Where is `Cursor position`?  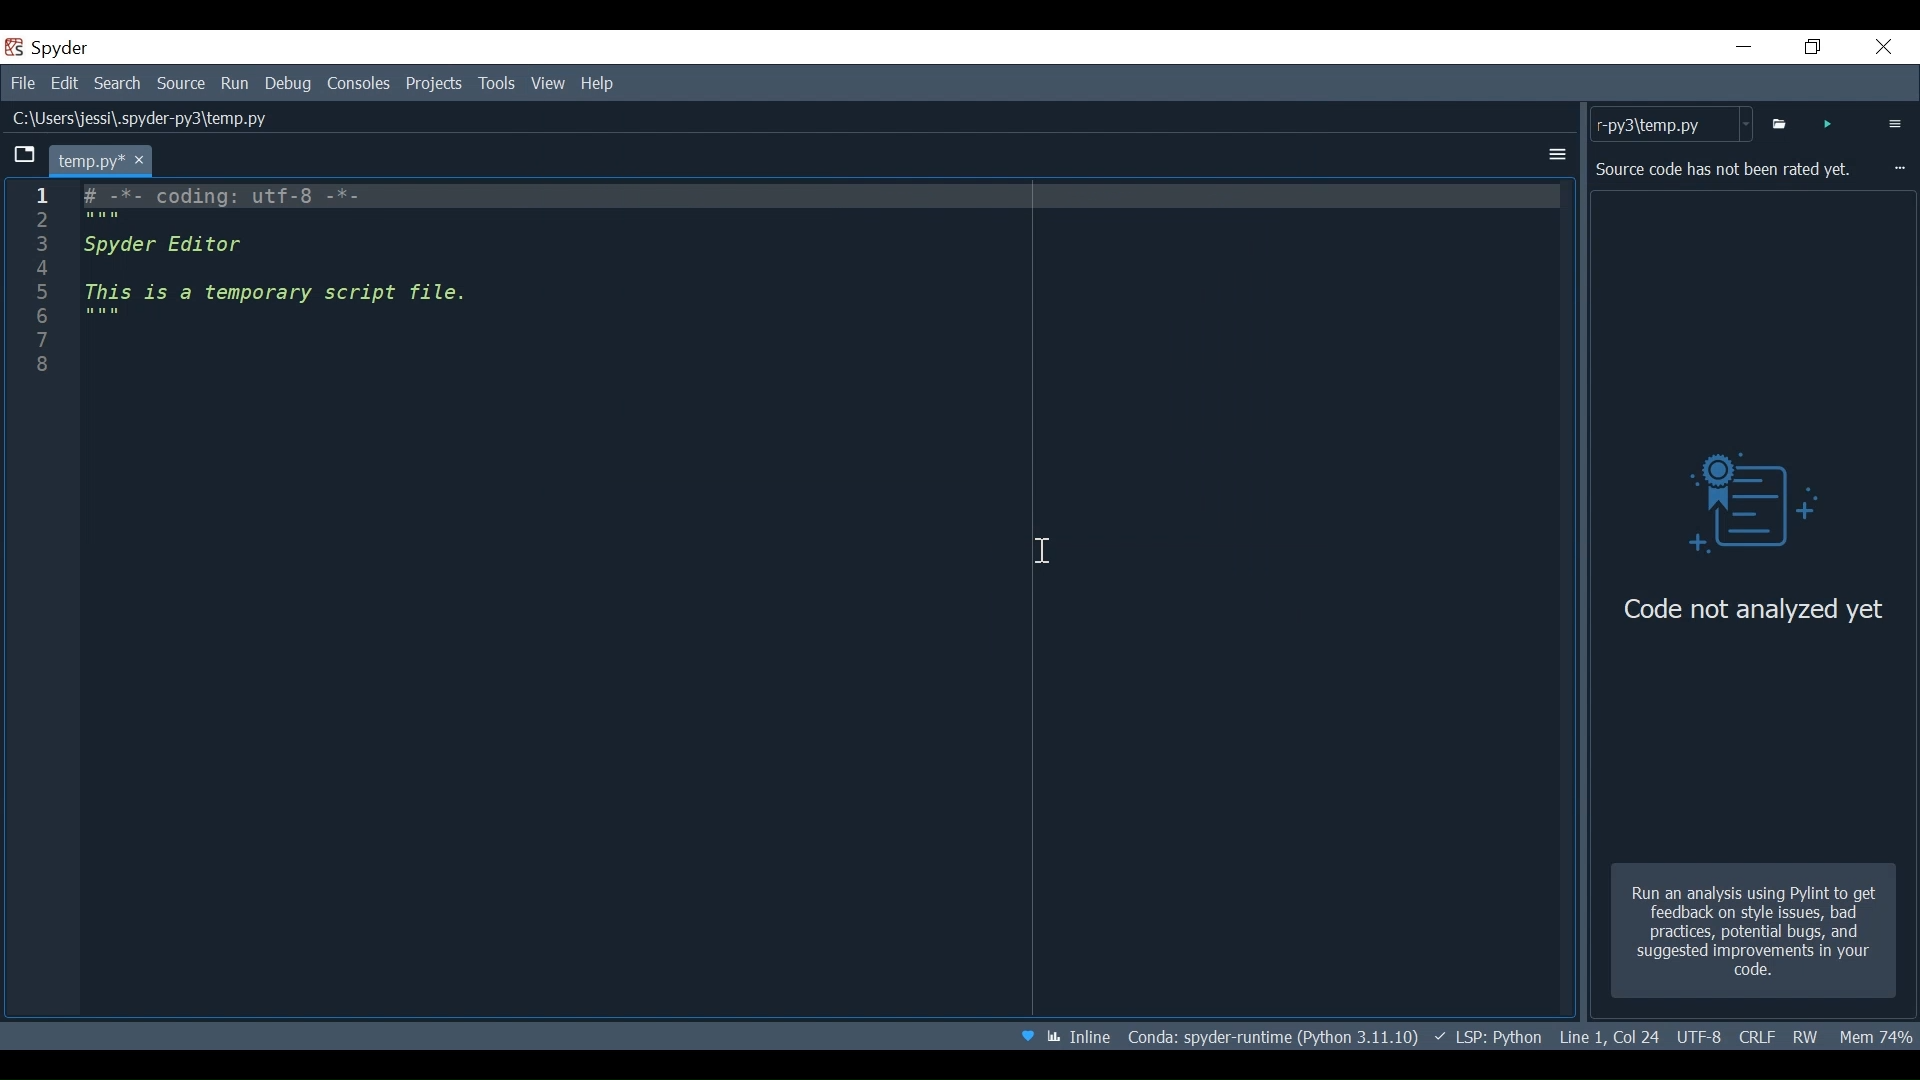
Cursor position is located at coordinates (1607, 1034).